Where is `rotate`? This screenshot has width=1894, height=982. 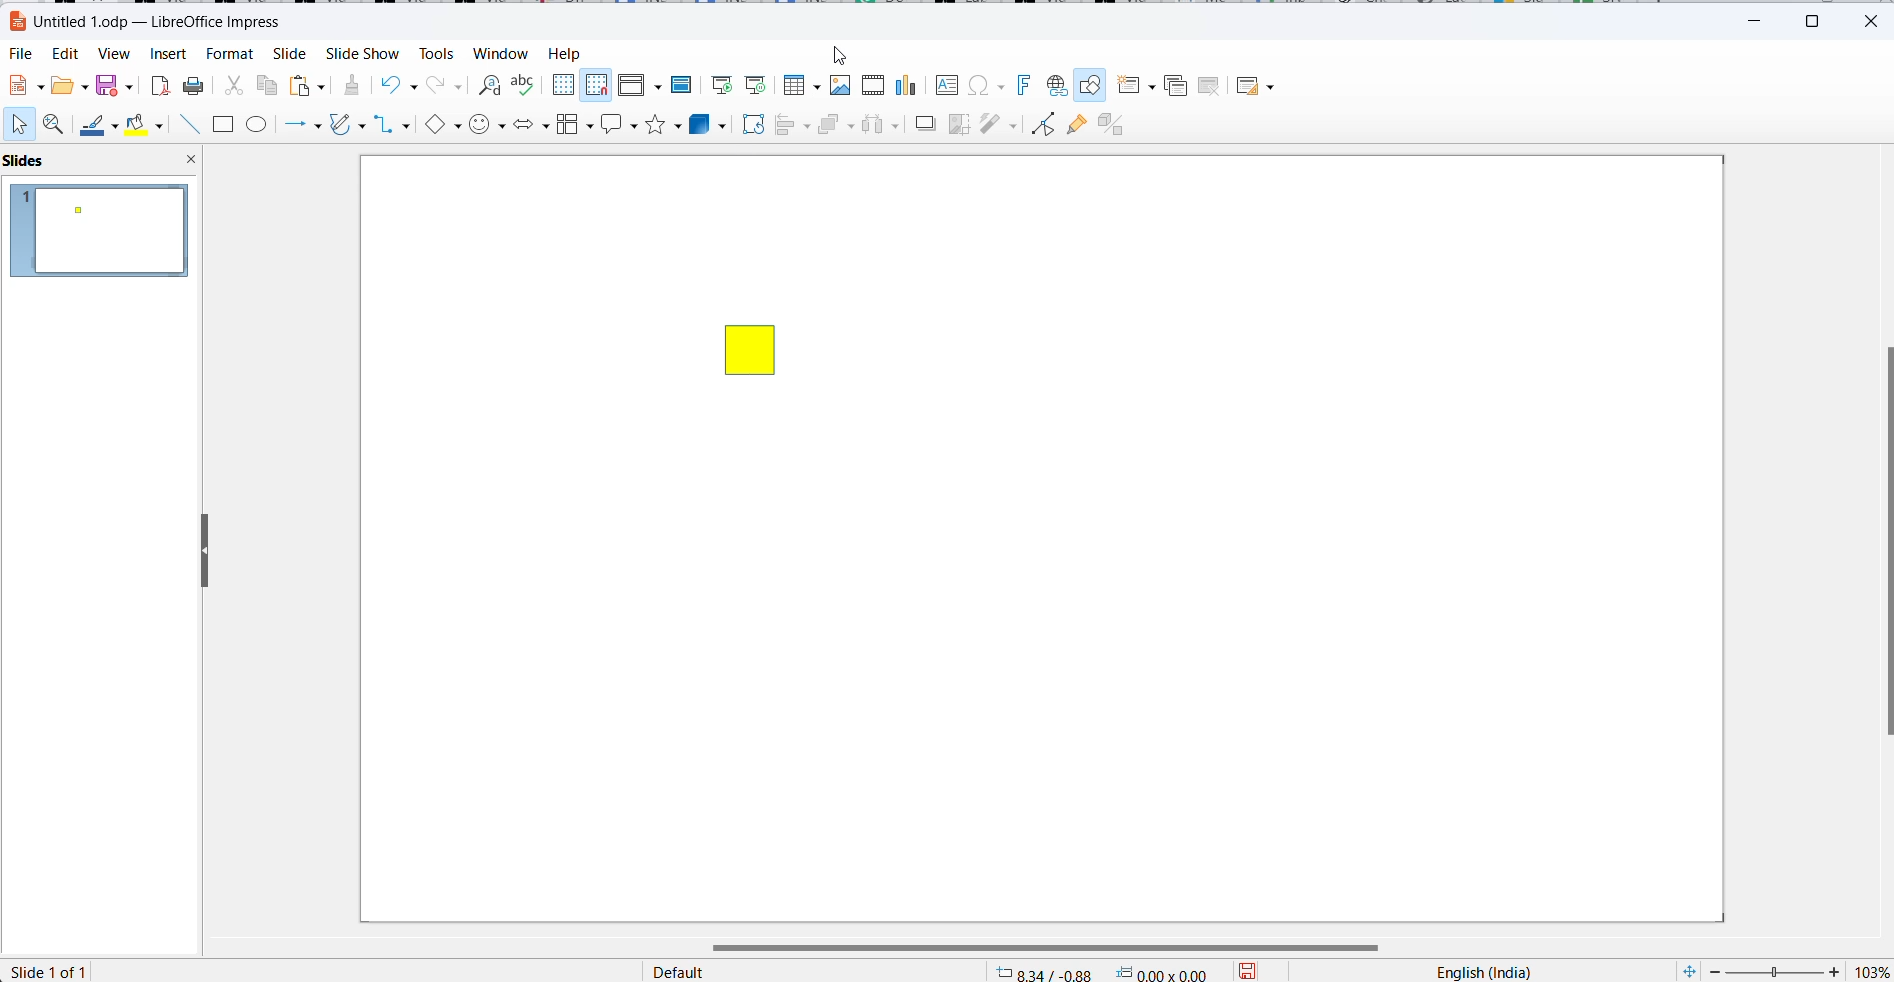
rotate is located at coordinates (750, 125).